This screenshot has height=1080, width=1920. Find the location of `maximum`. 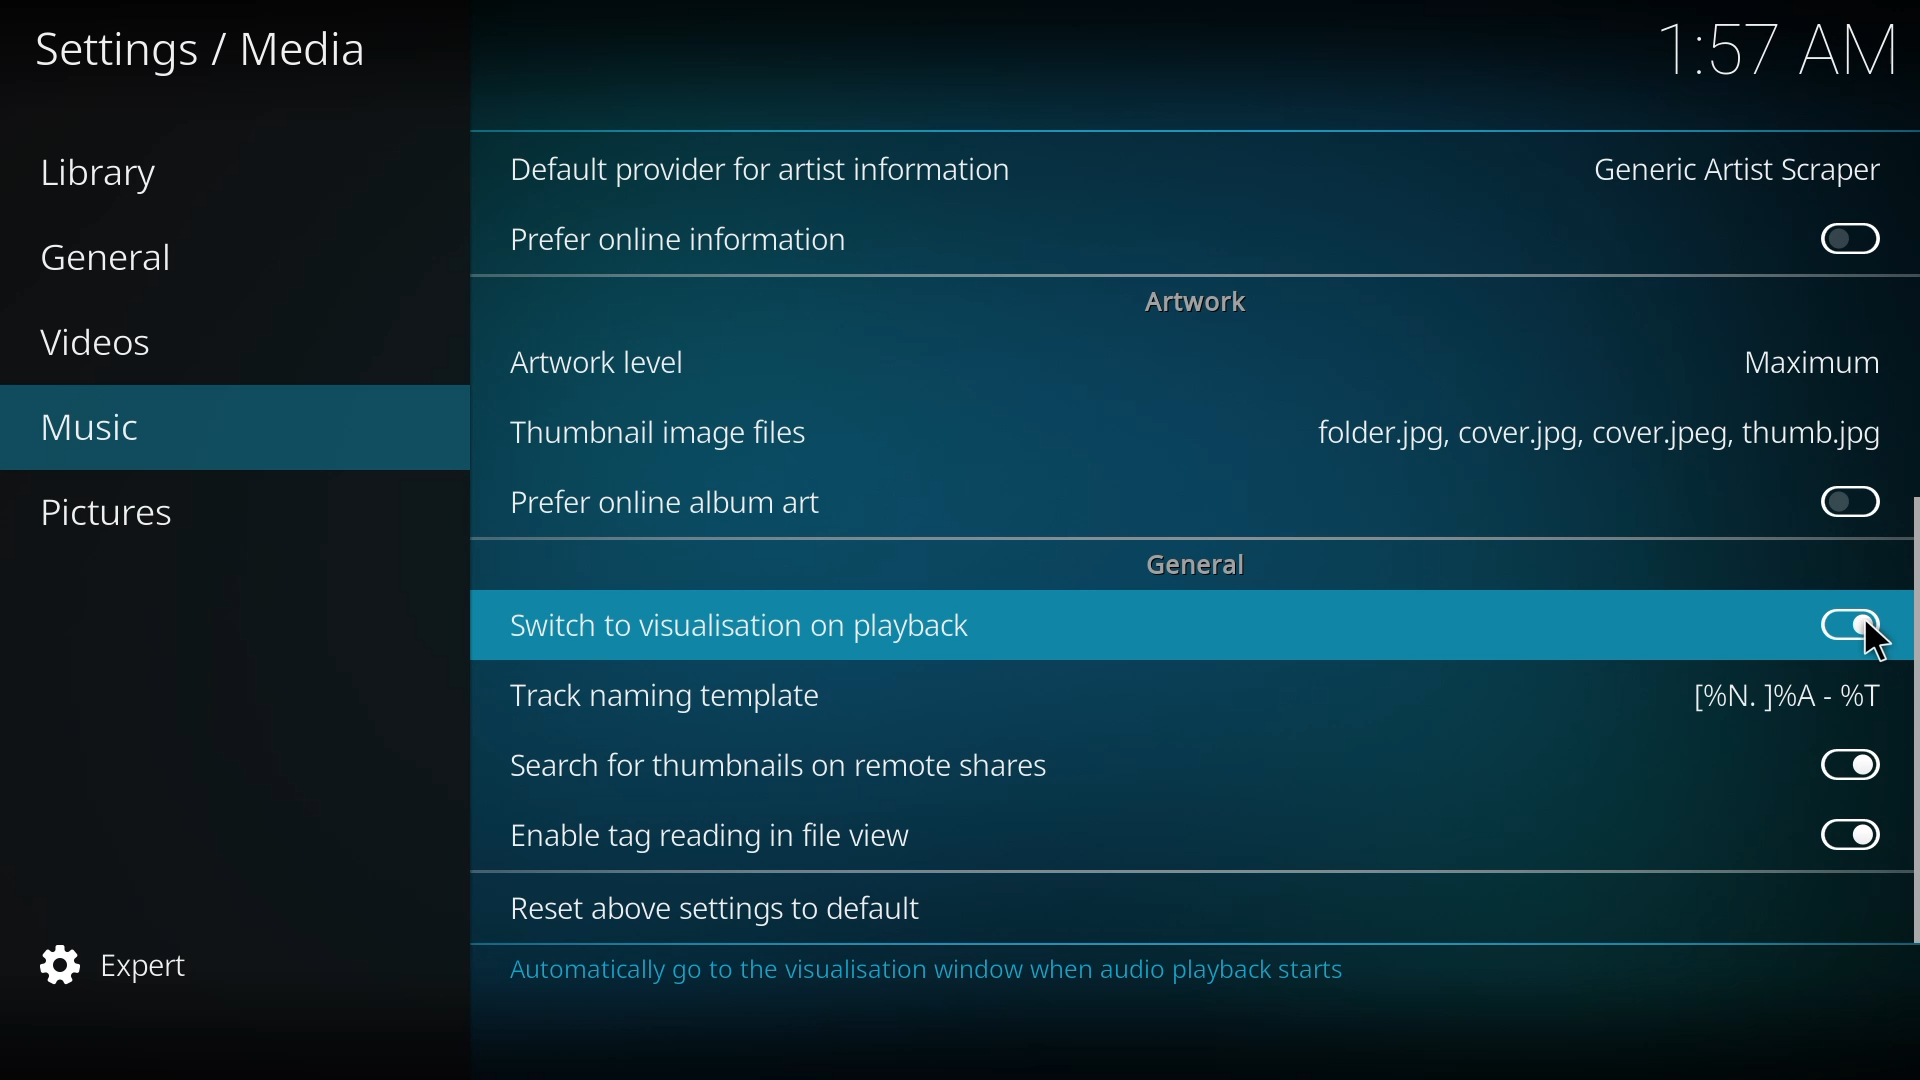

maximum is located at coordinates (1815, 361).